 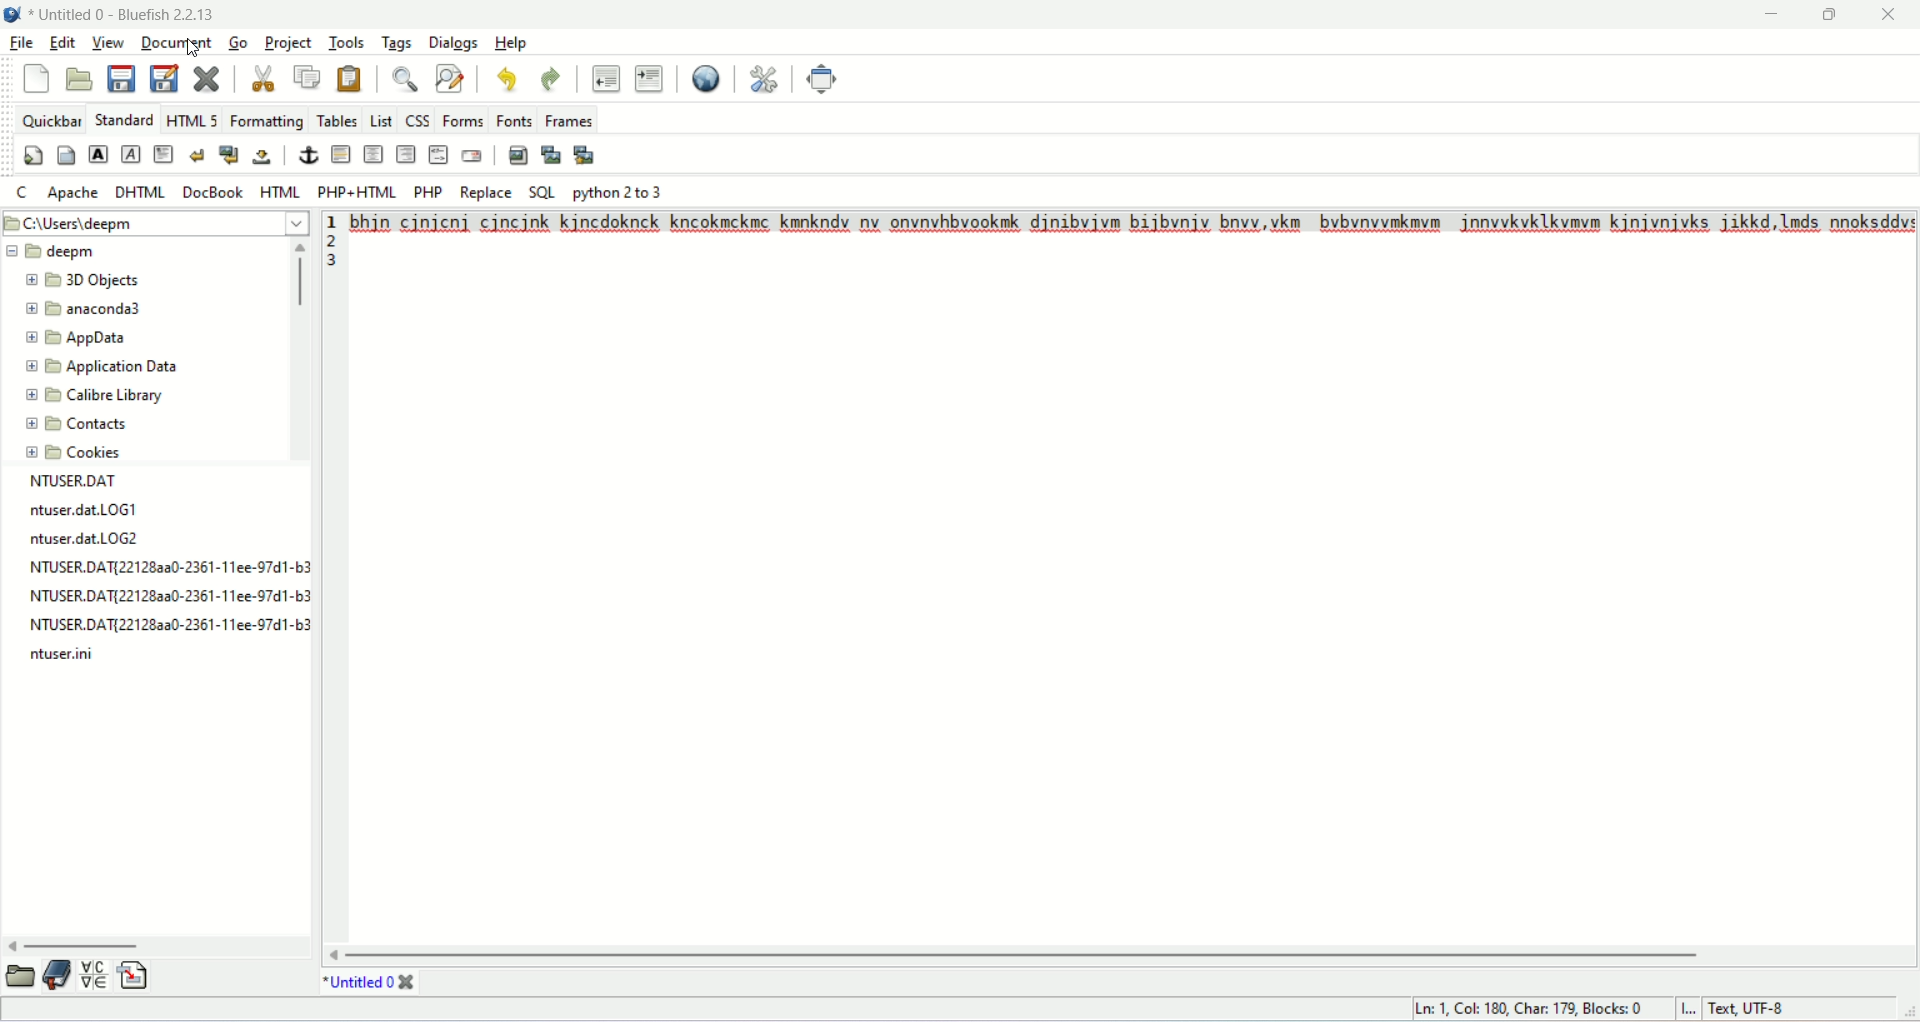 What do you see at coordinates (542, 192) in the screenshot?
I see `SQL` at bounding box center [542, 192].